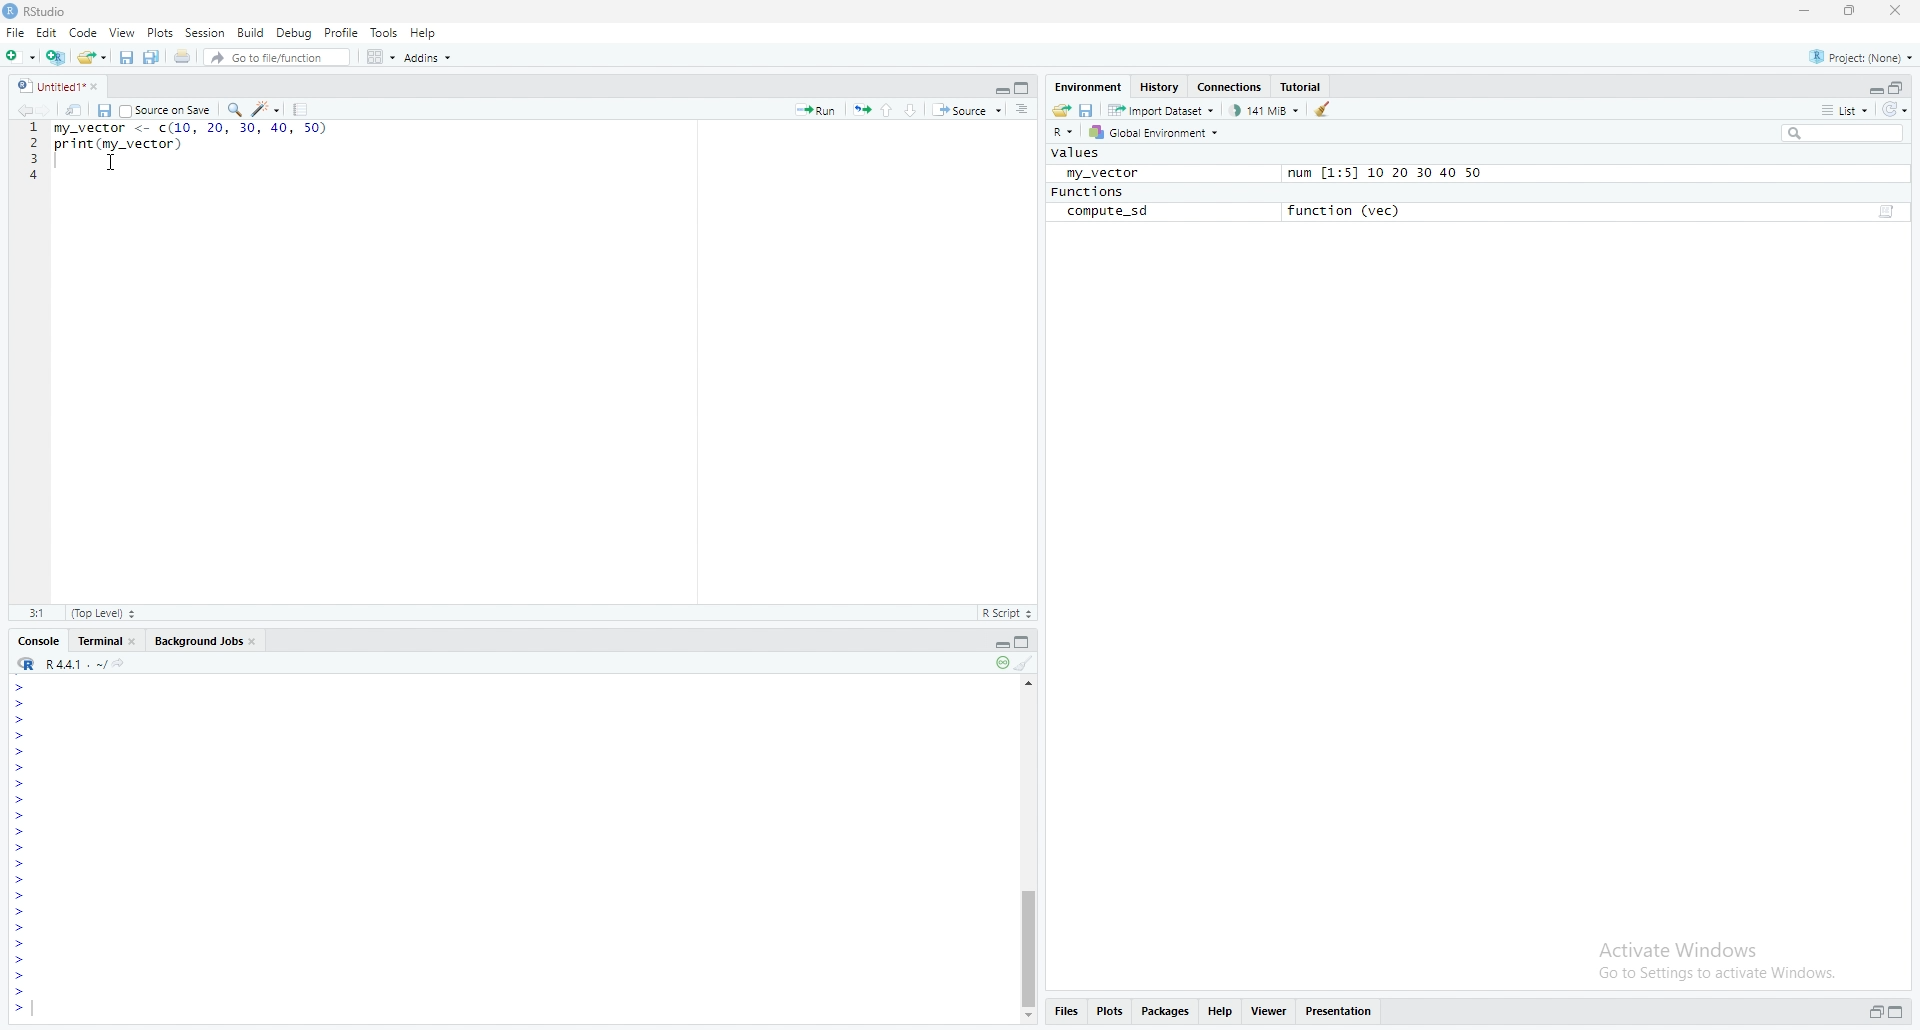  Describe the element at coordinates (1896, 1011) in the screenshot. I see `Maximize` at that location.